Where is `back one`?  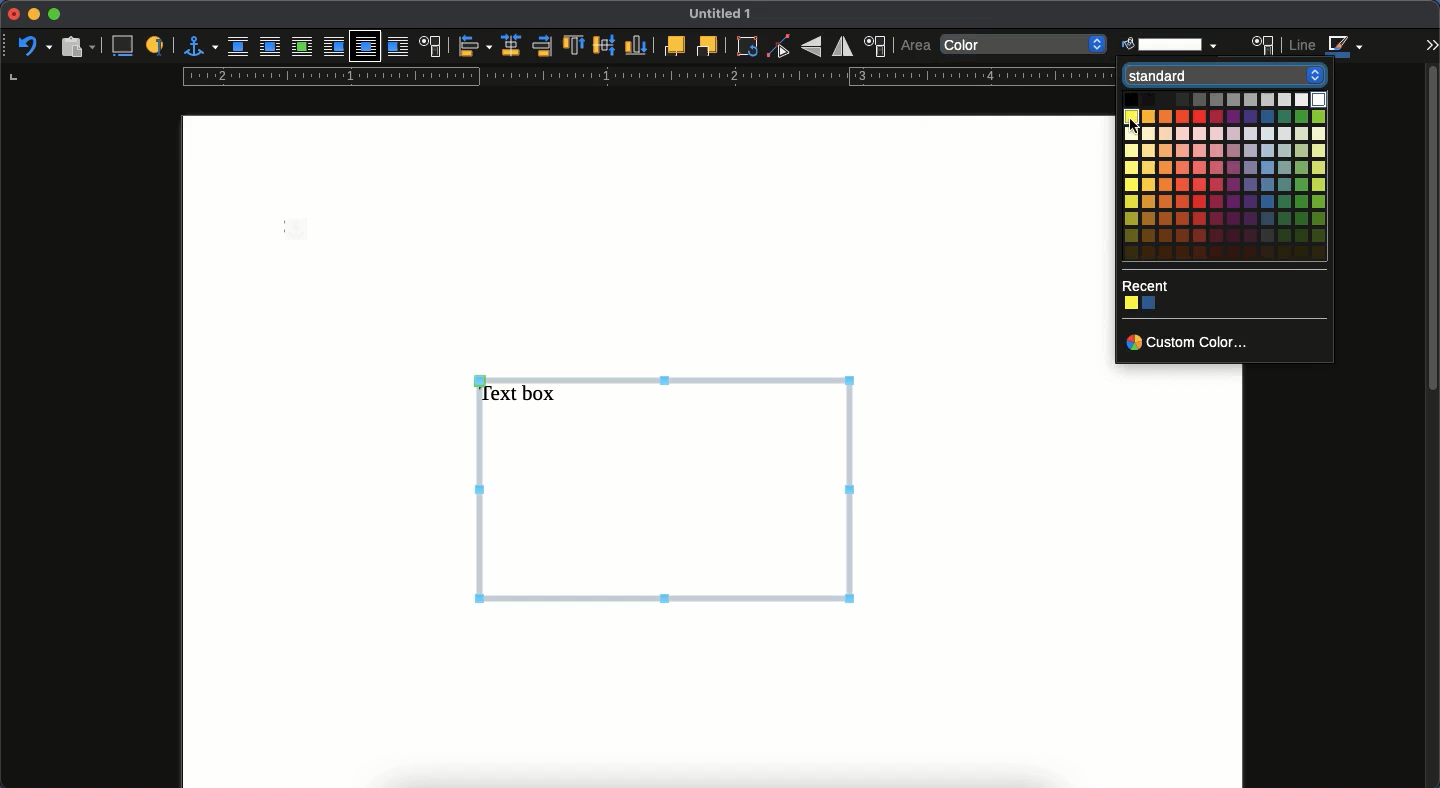
back one is located at coordinates (707, 47).